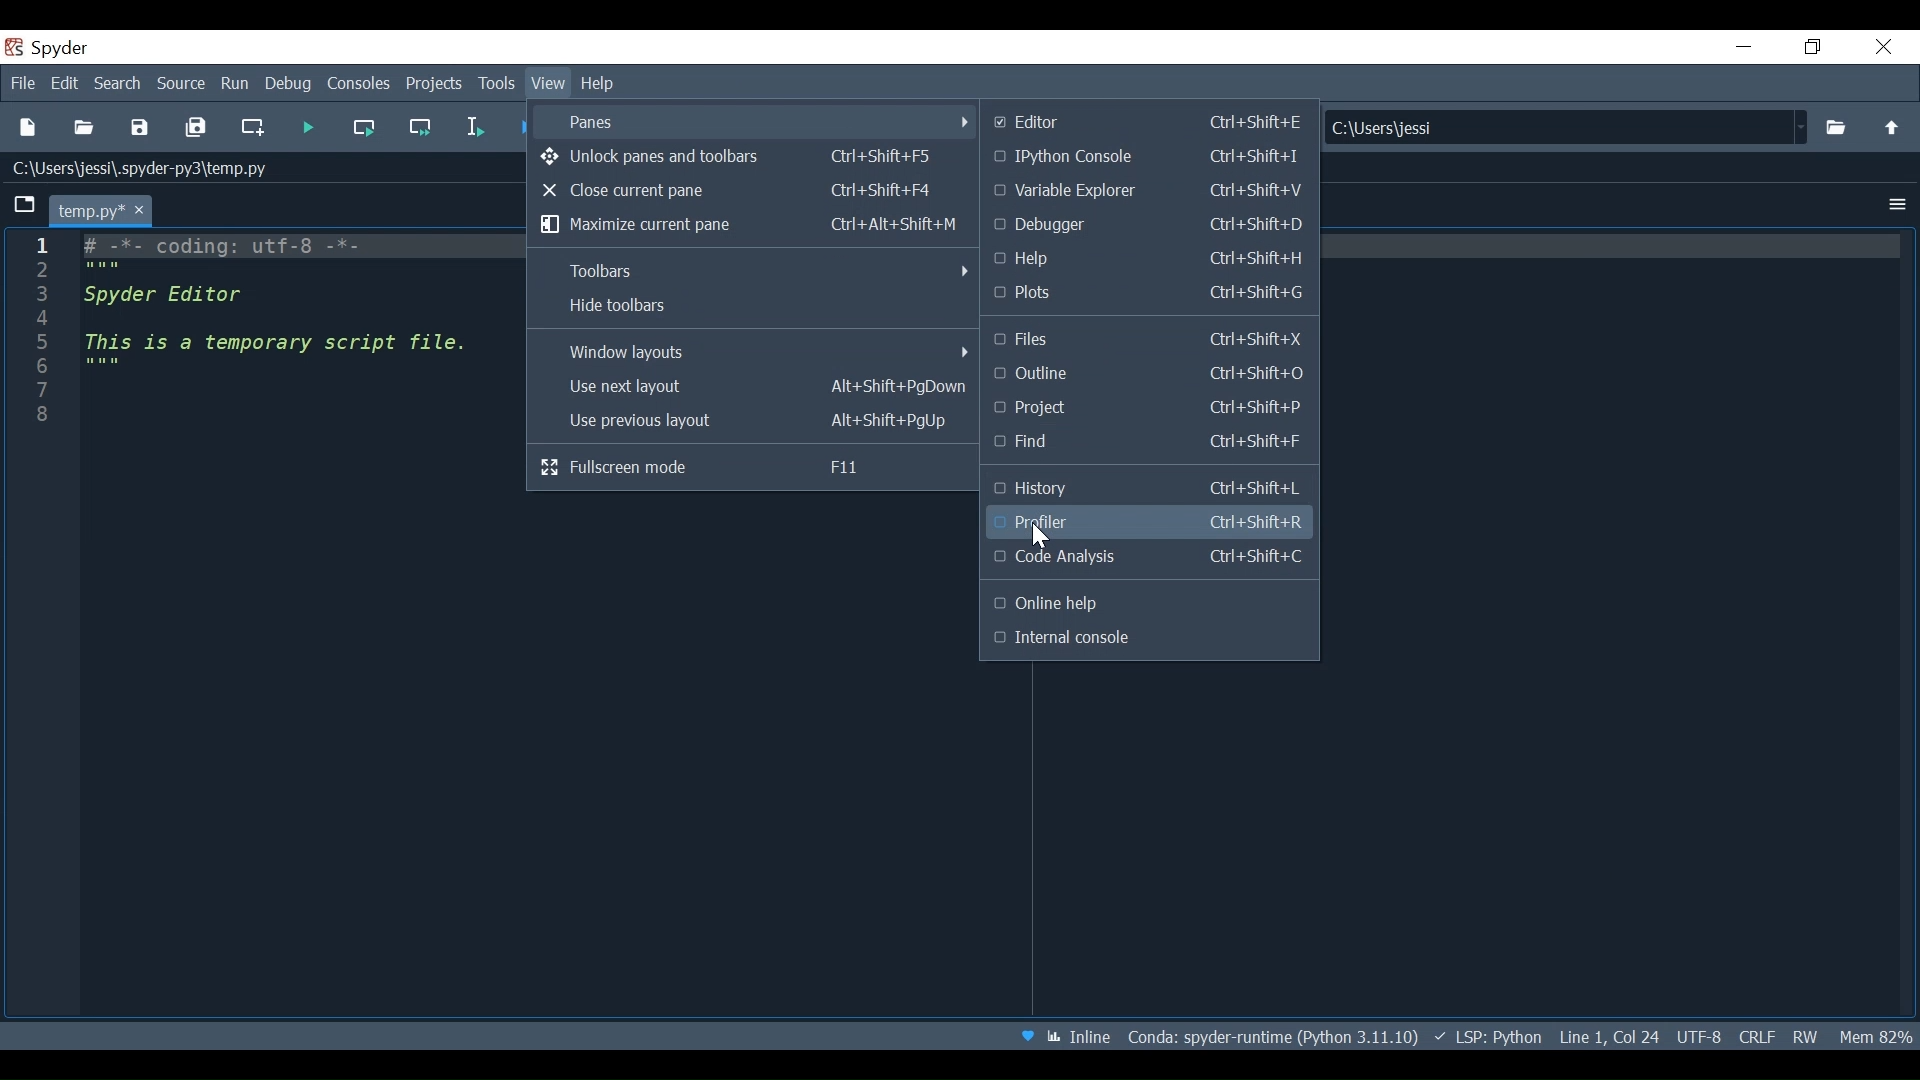  What do you see at coordinates (741, 156) in the screenshot?
I see `Unlock Panes and Toolbars` at bounding box center [741, 156].